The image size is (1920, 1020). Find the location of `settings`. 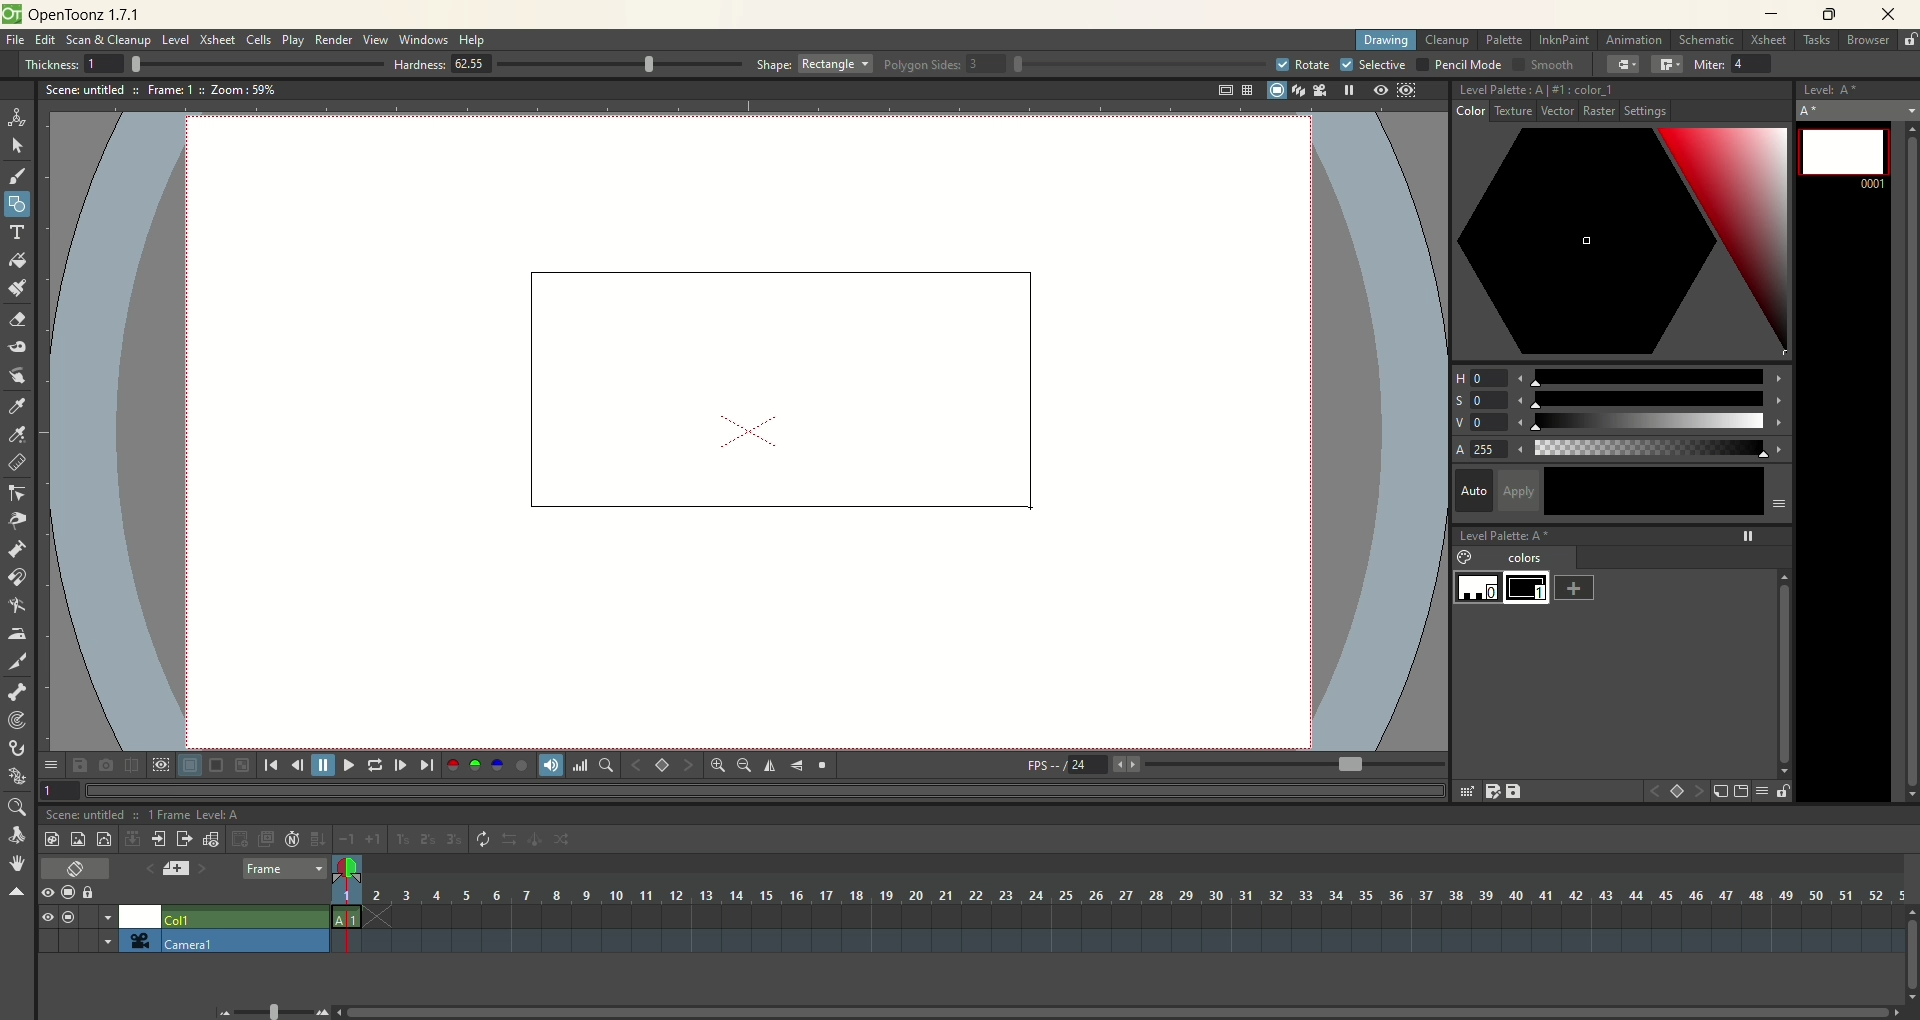

settings is located at coordinates (1544, 114).